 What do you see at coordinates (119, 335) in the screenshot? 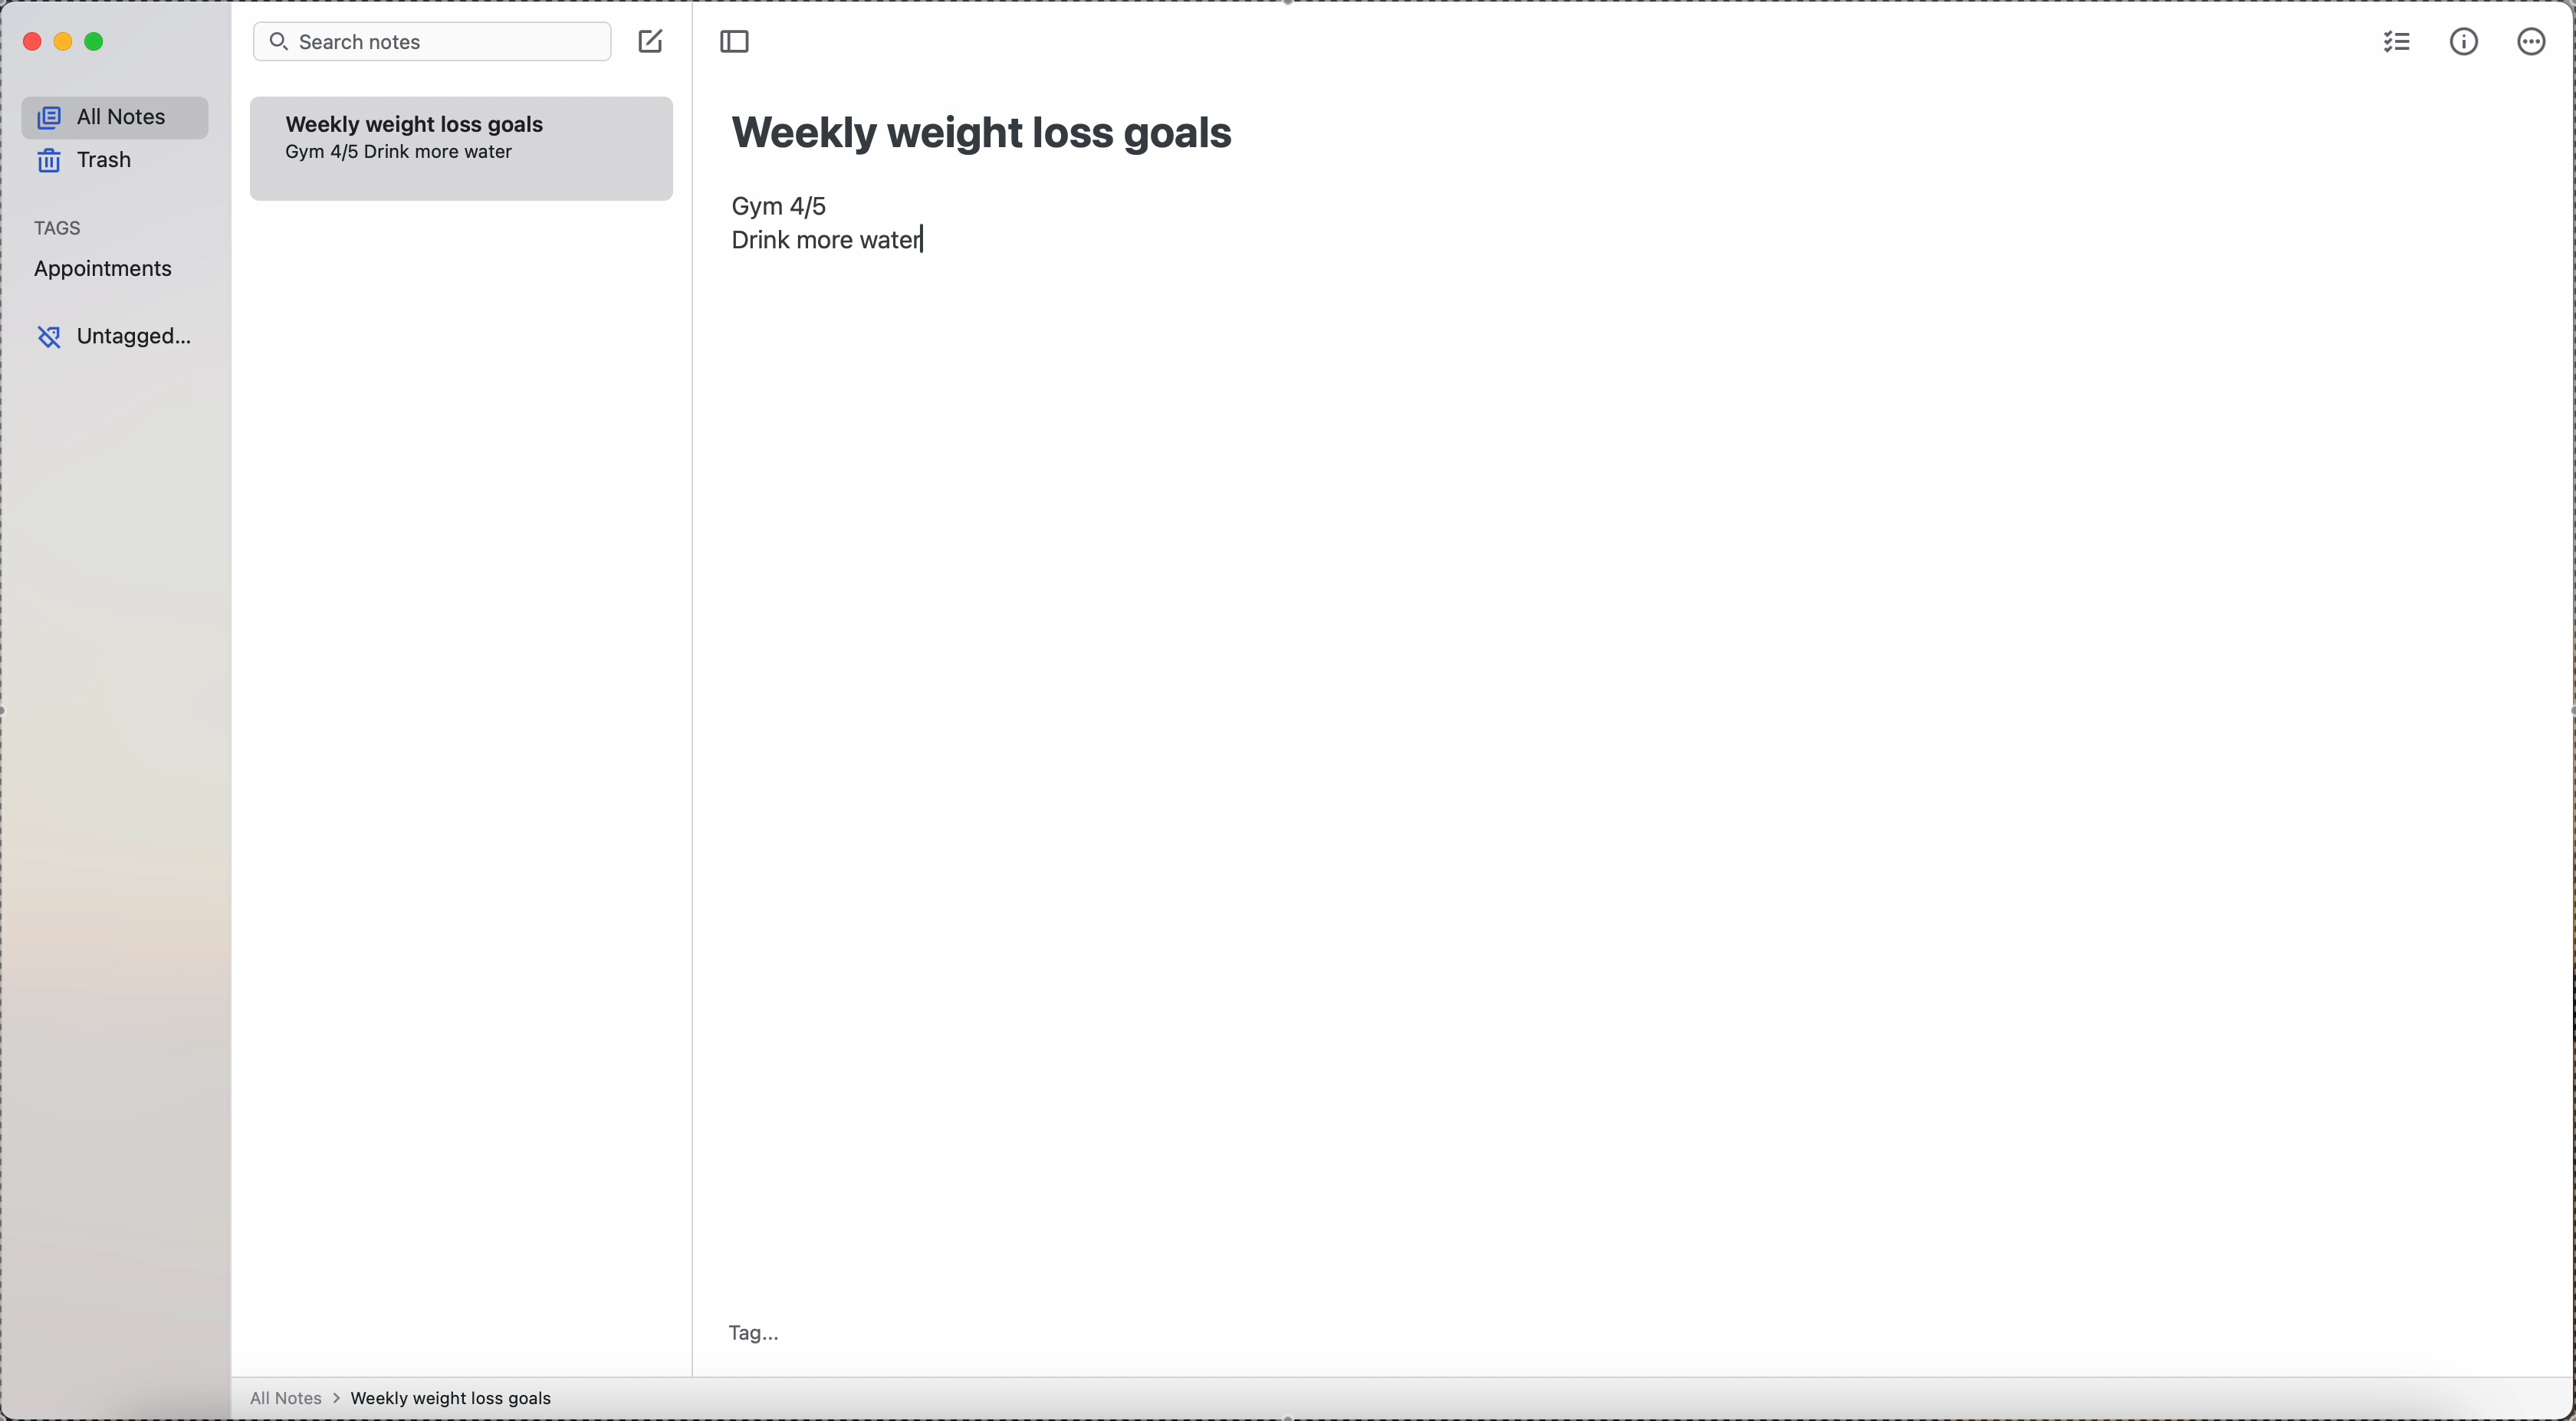
I see `untagged` at bounding box center [119, 335].